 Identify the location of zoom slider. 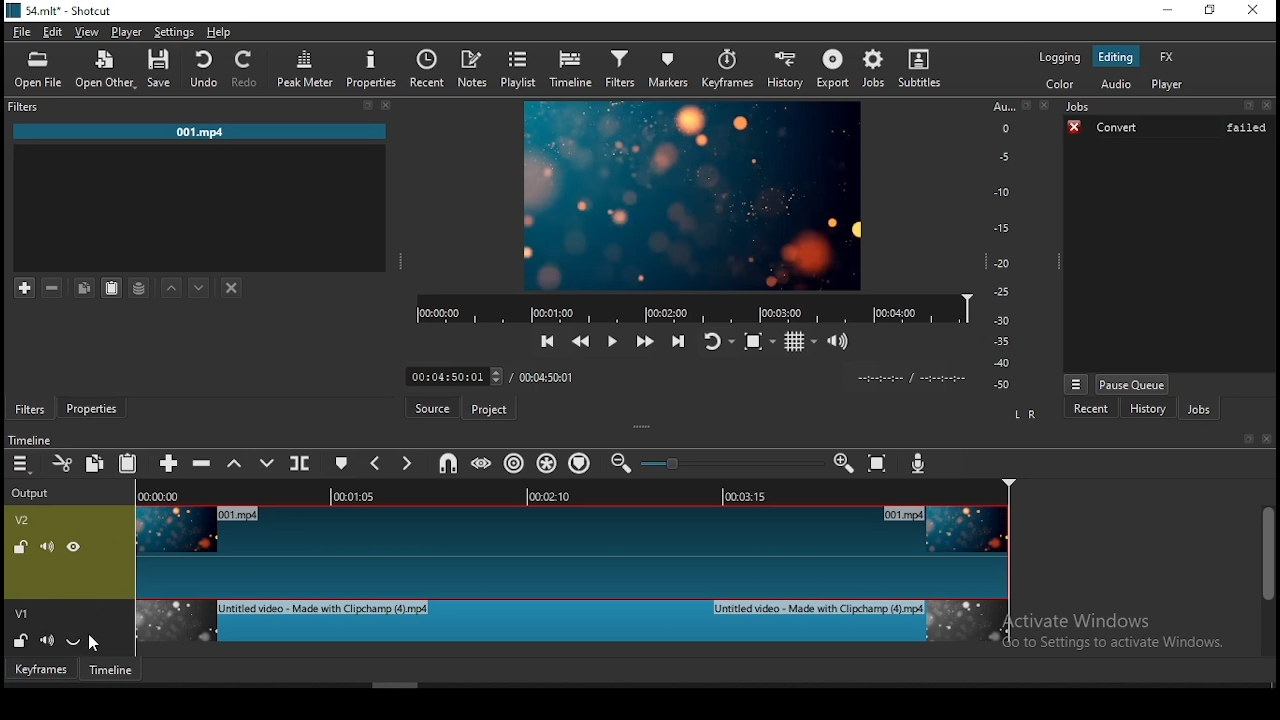
(731, 463).